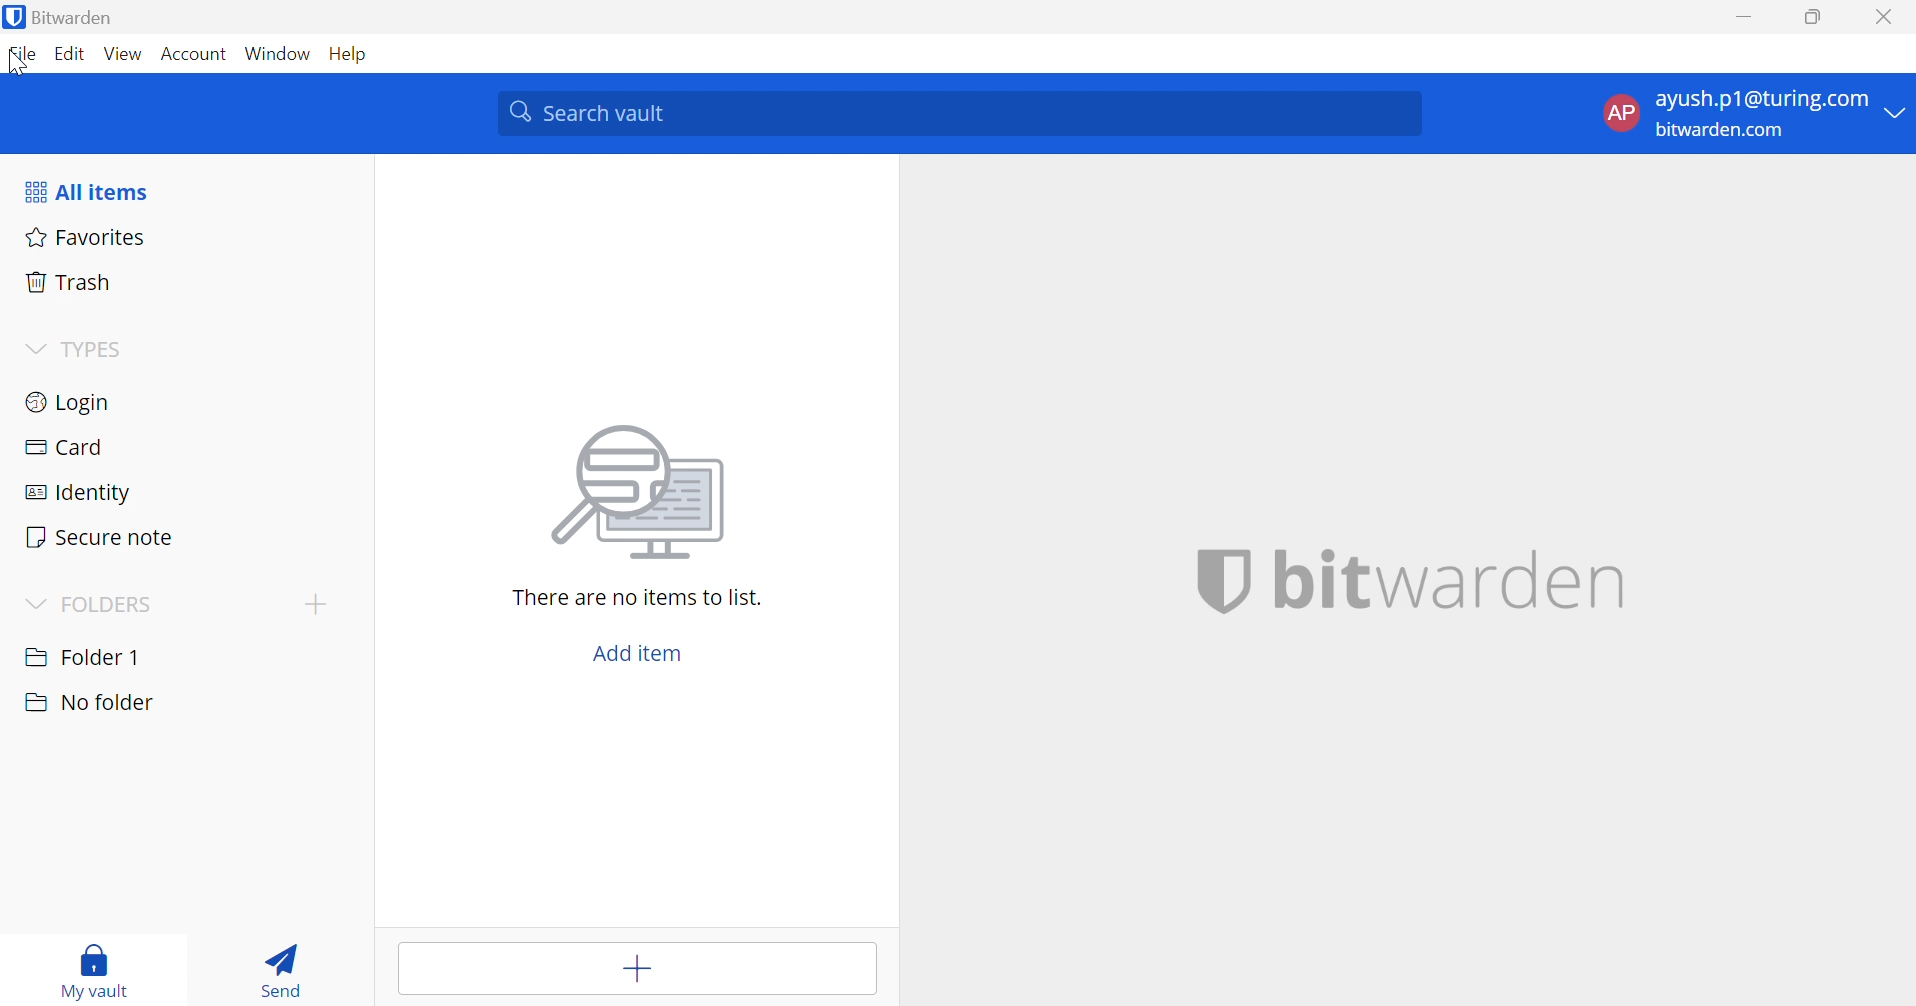 This screenshot has width=1916, height=1006. I want to click on FOLDERS, so click(113, 602).